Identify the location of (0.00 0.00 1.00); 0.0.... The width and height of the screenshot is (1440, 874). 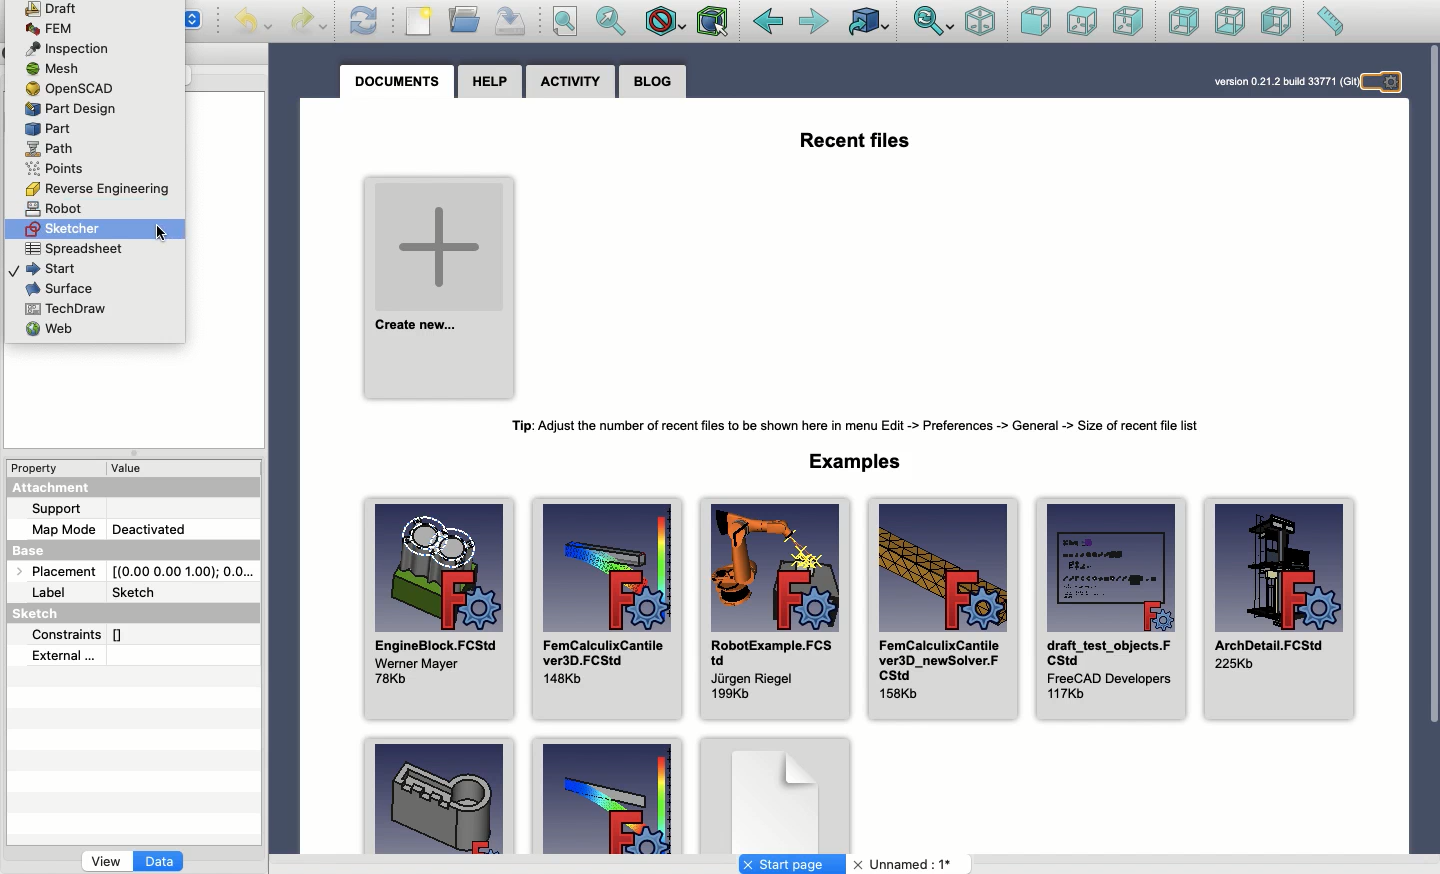
(186, 571).